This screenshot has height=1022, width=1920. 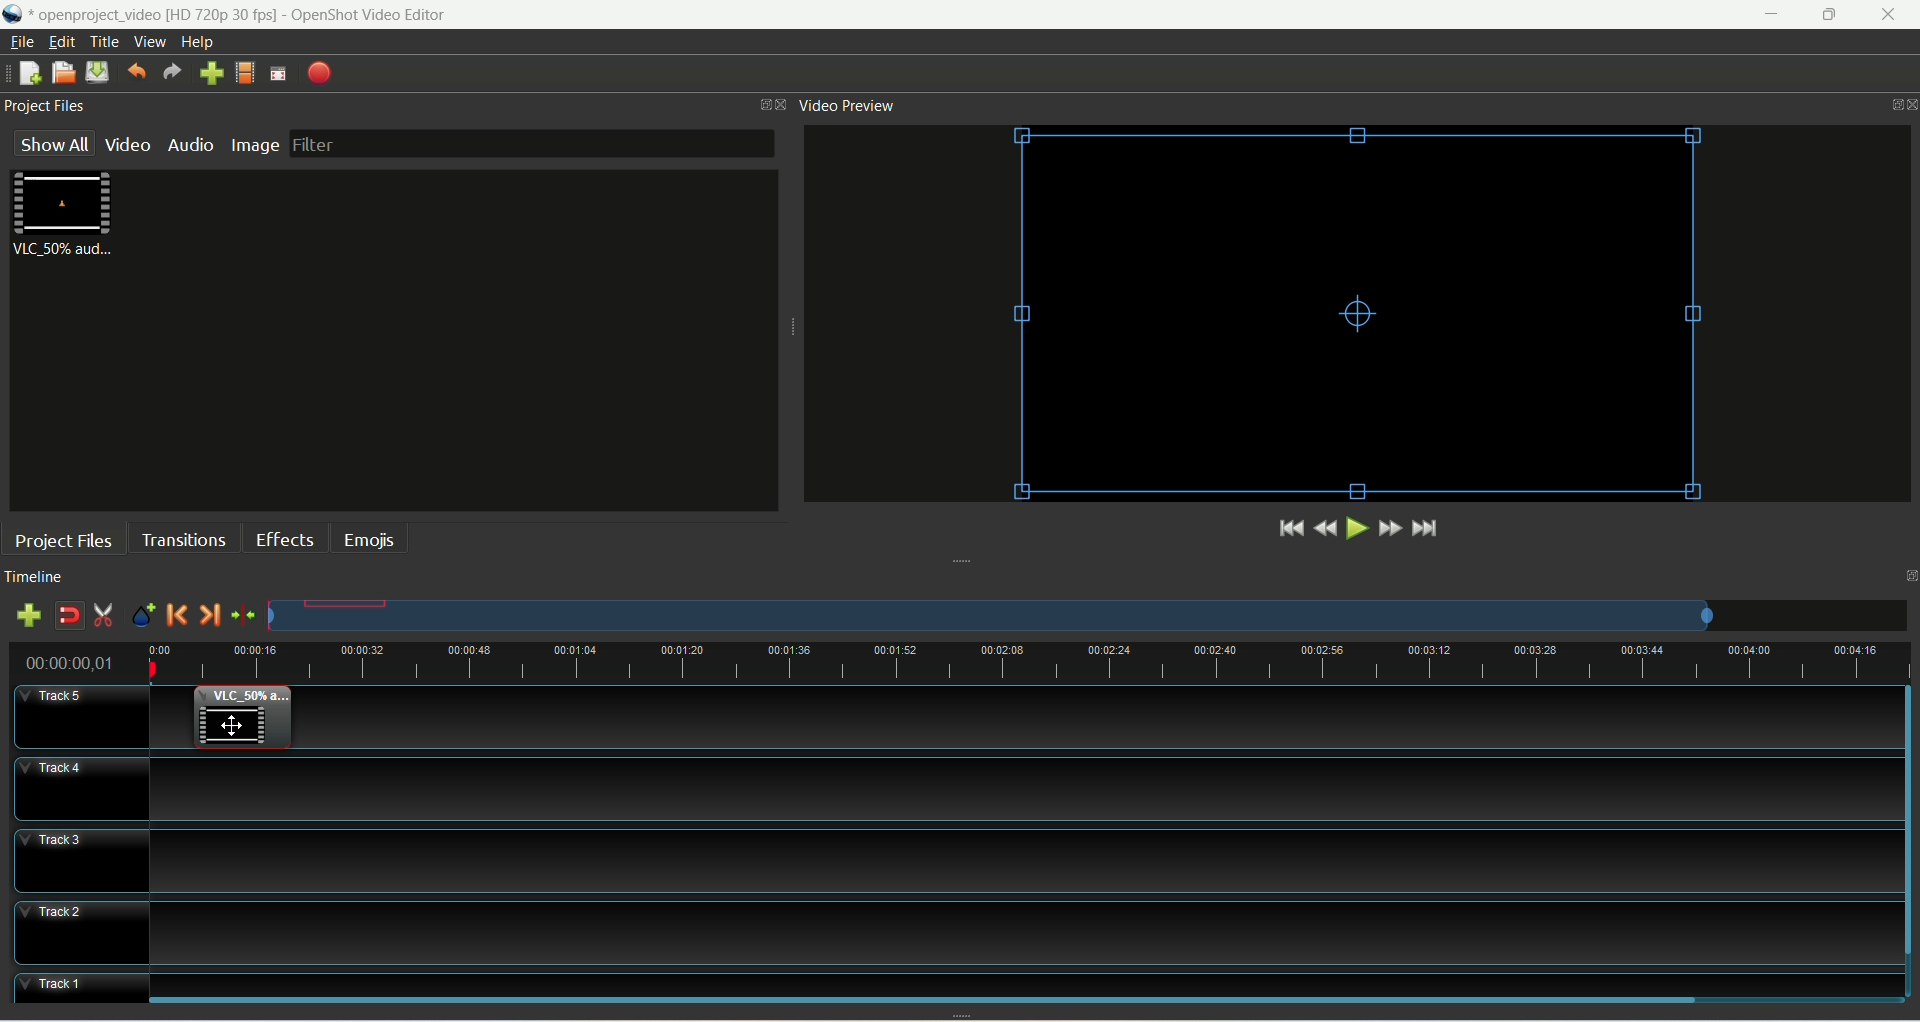 I want to click on export video, so click(x=319, y=74).